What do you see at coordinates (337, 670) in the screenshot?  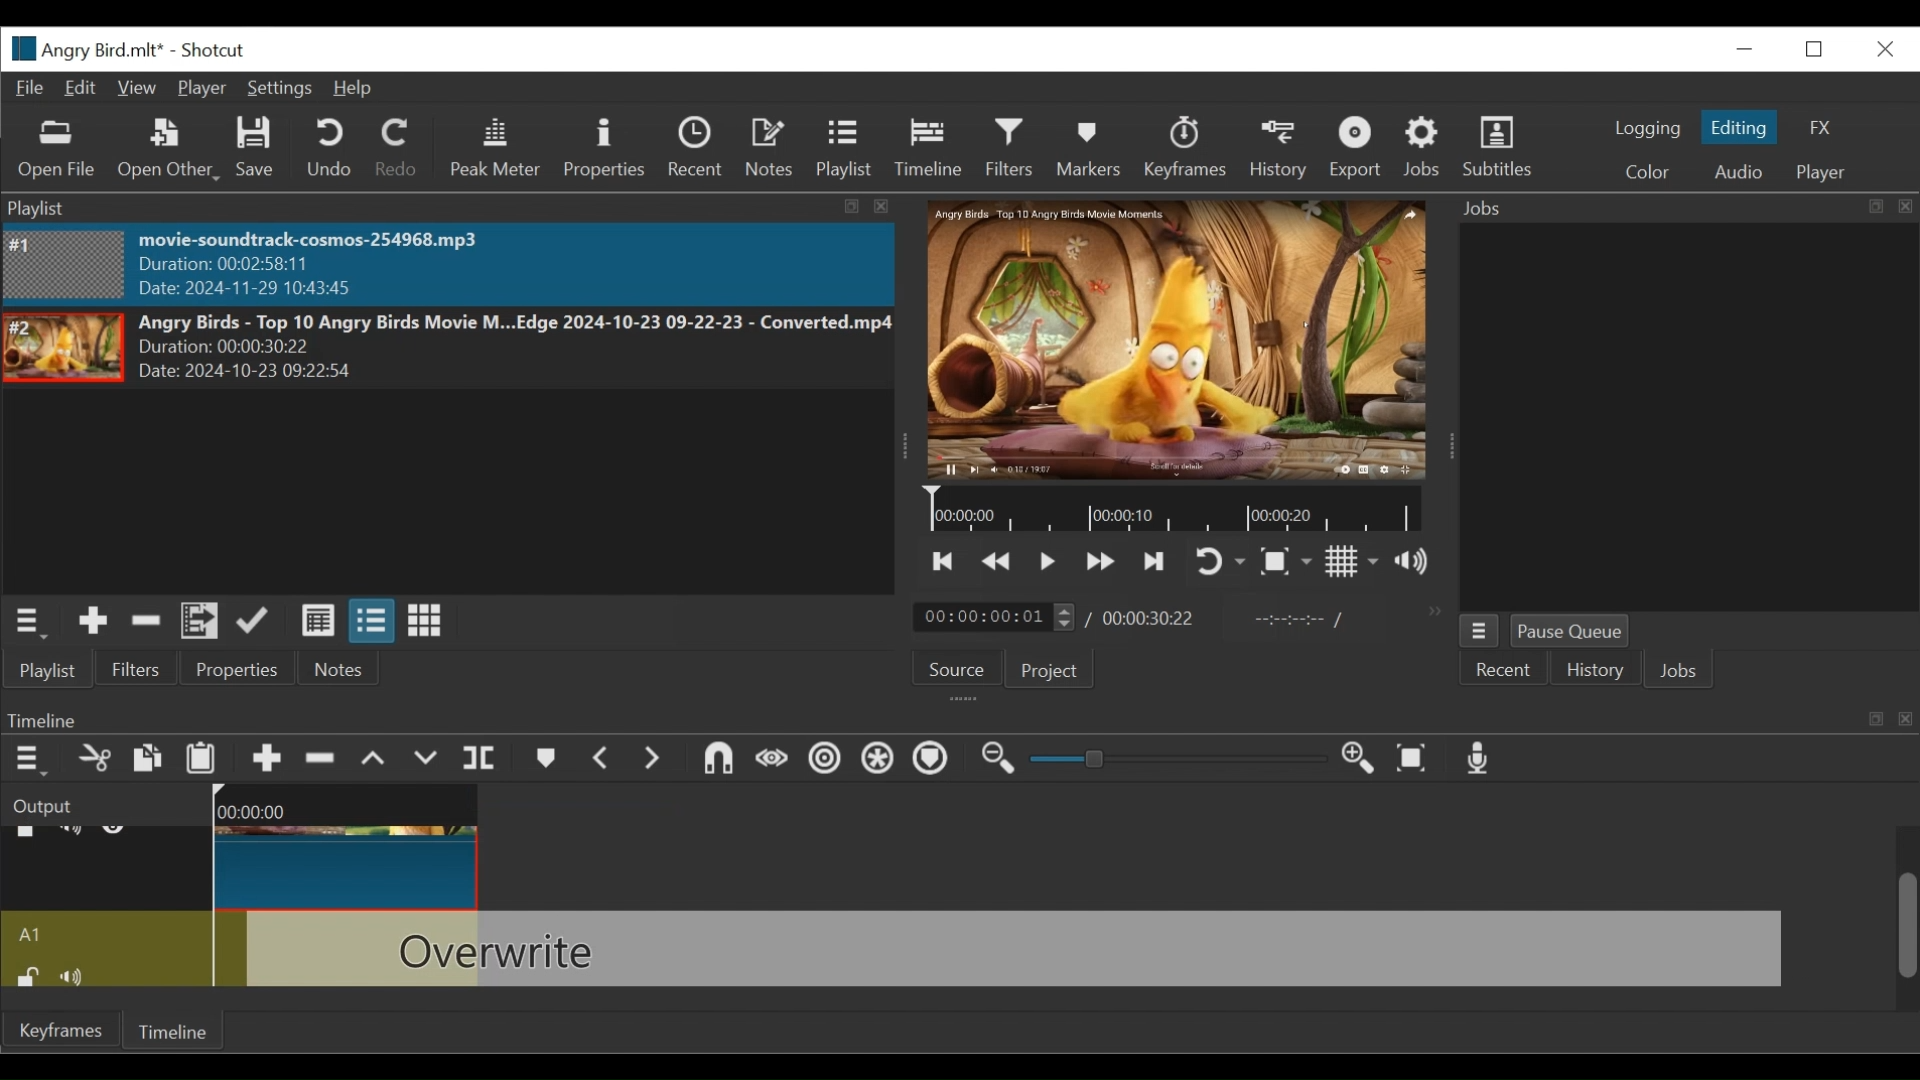 I see `Notes` at bounding box center [337, 670].